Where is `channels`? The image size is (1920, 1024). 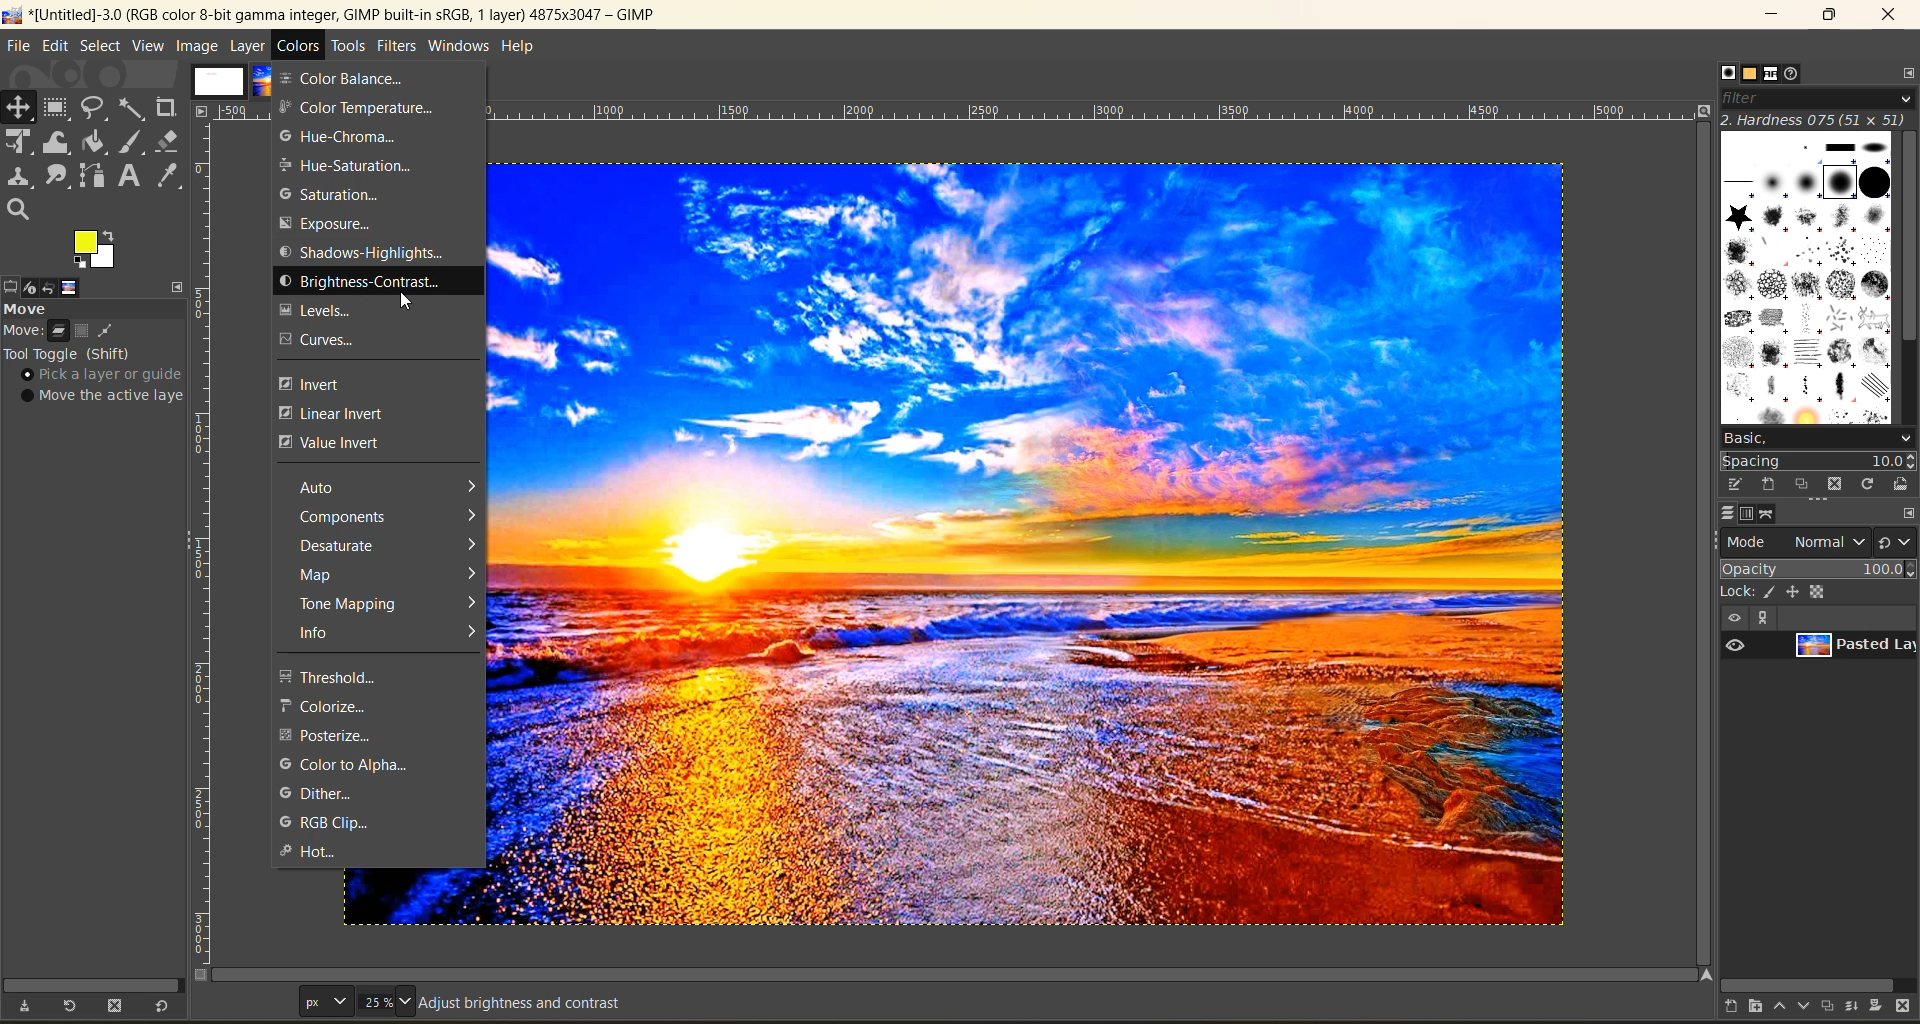
channels is located at coordinates (1747, 514).